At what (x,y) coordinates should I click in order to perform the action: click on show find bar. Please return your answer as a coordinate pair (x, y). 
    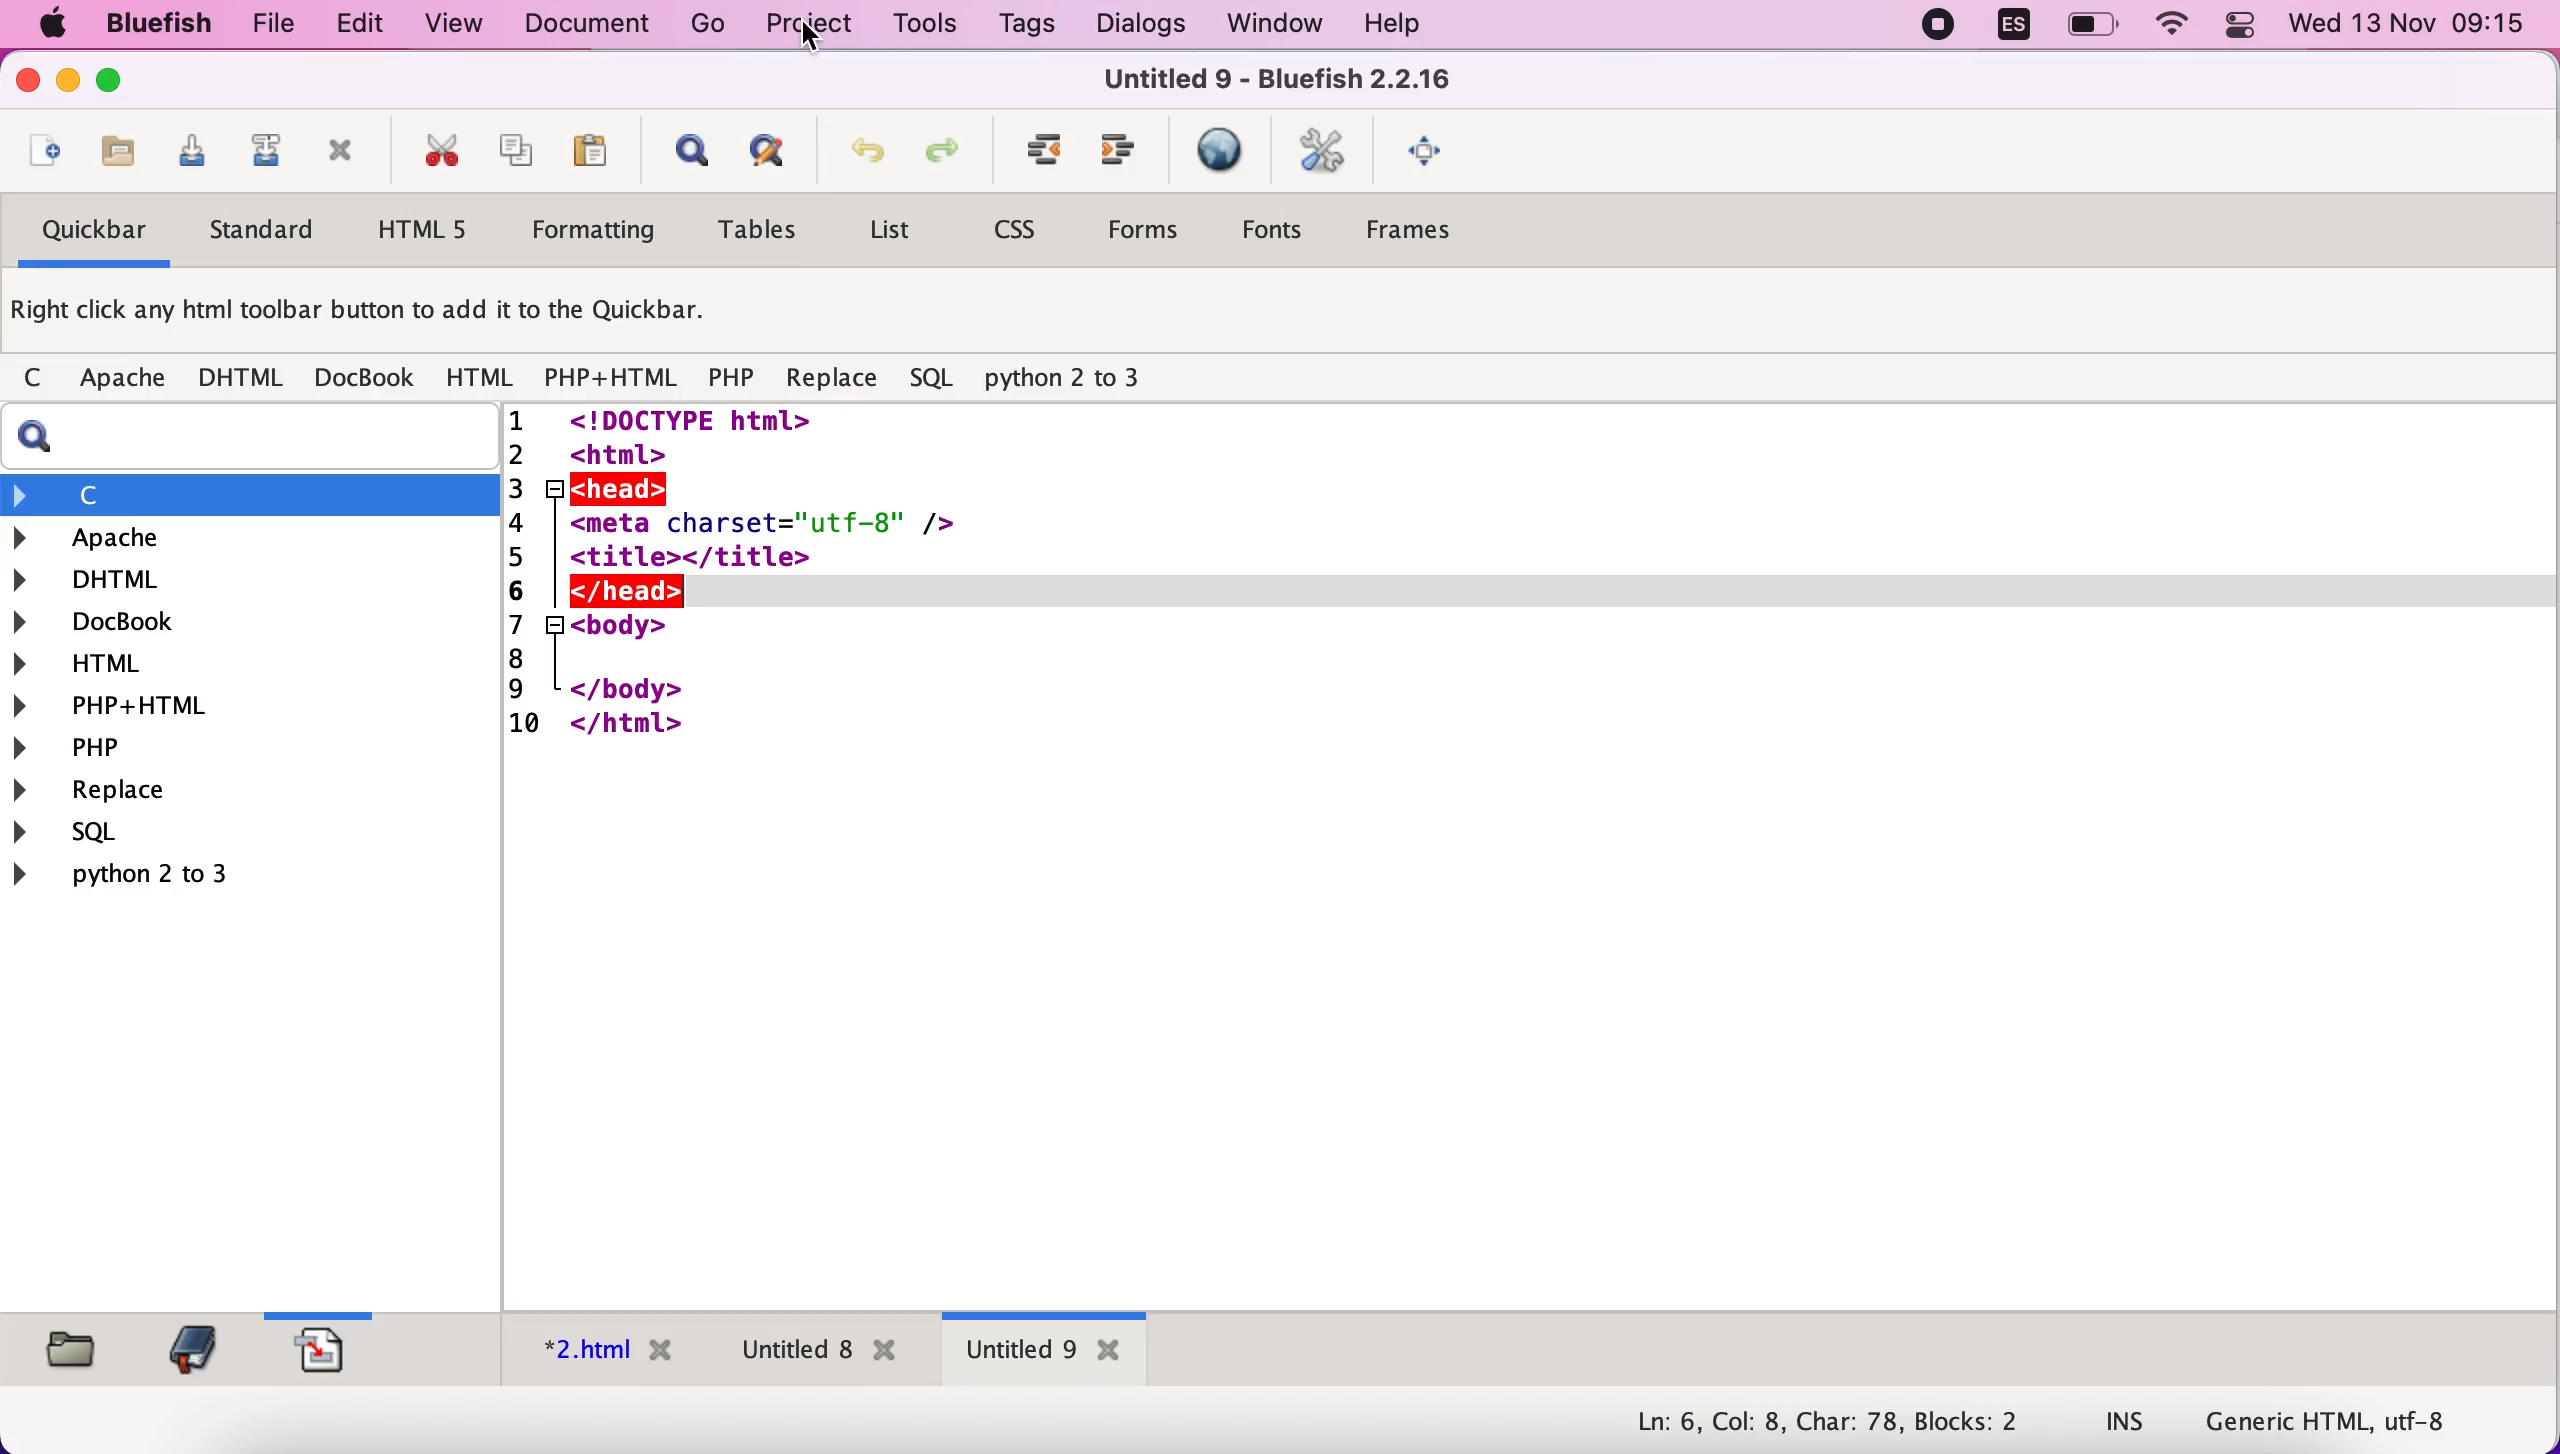
    Looking at the image, I should click on (682, 156).